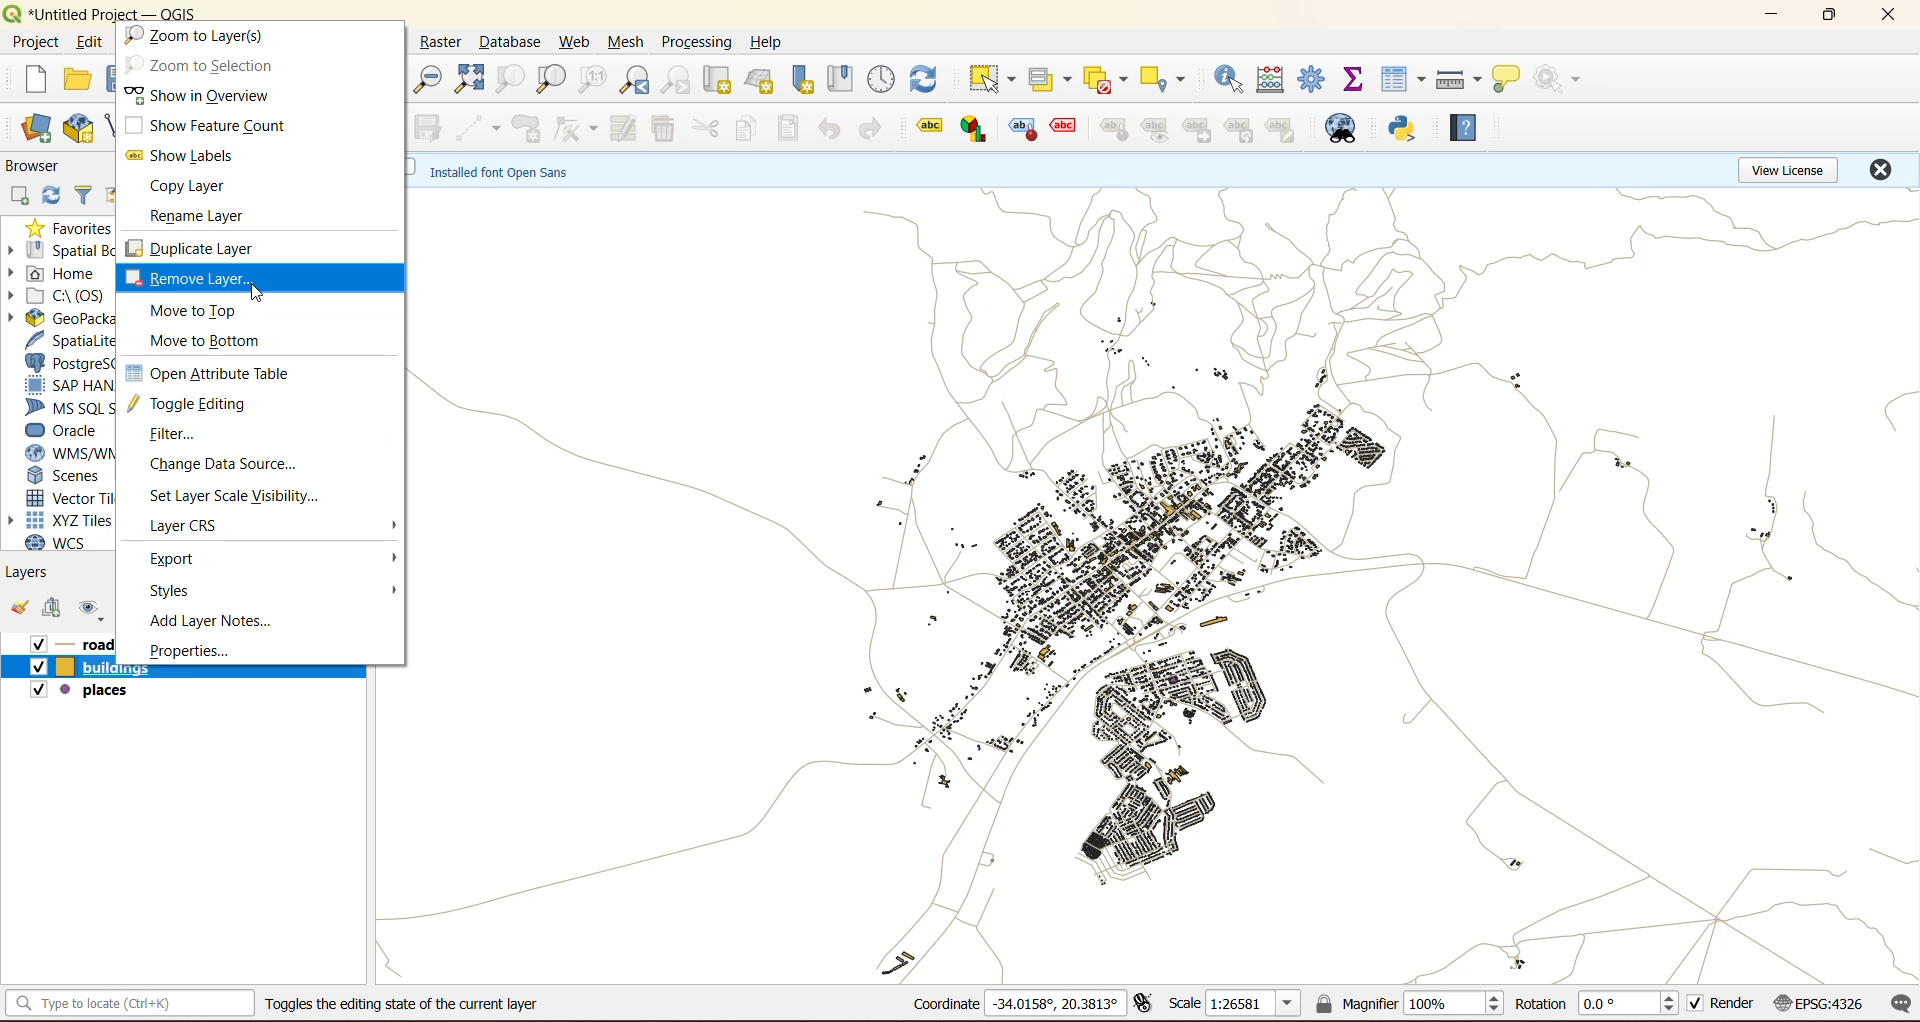 Image resolution: width=1920 pixels, height=1022 pixels. Describe the element at coordinates (928, 80) in the screenshot. I see `refresh` at that location.